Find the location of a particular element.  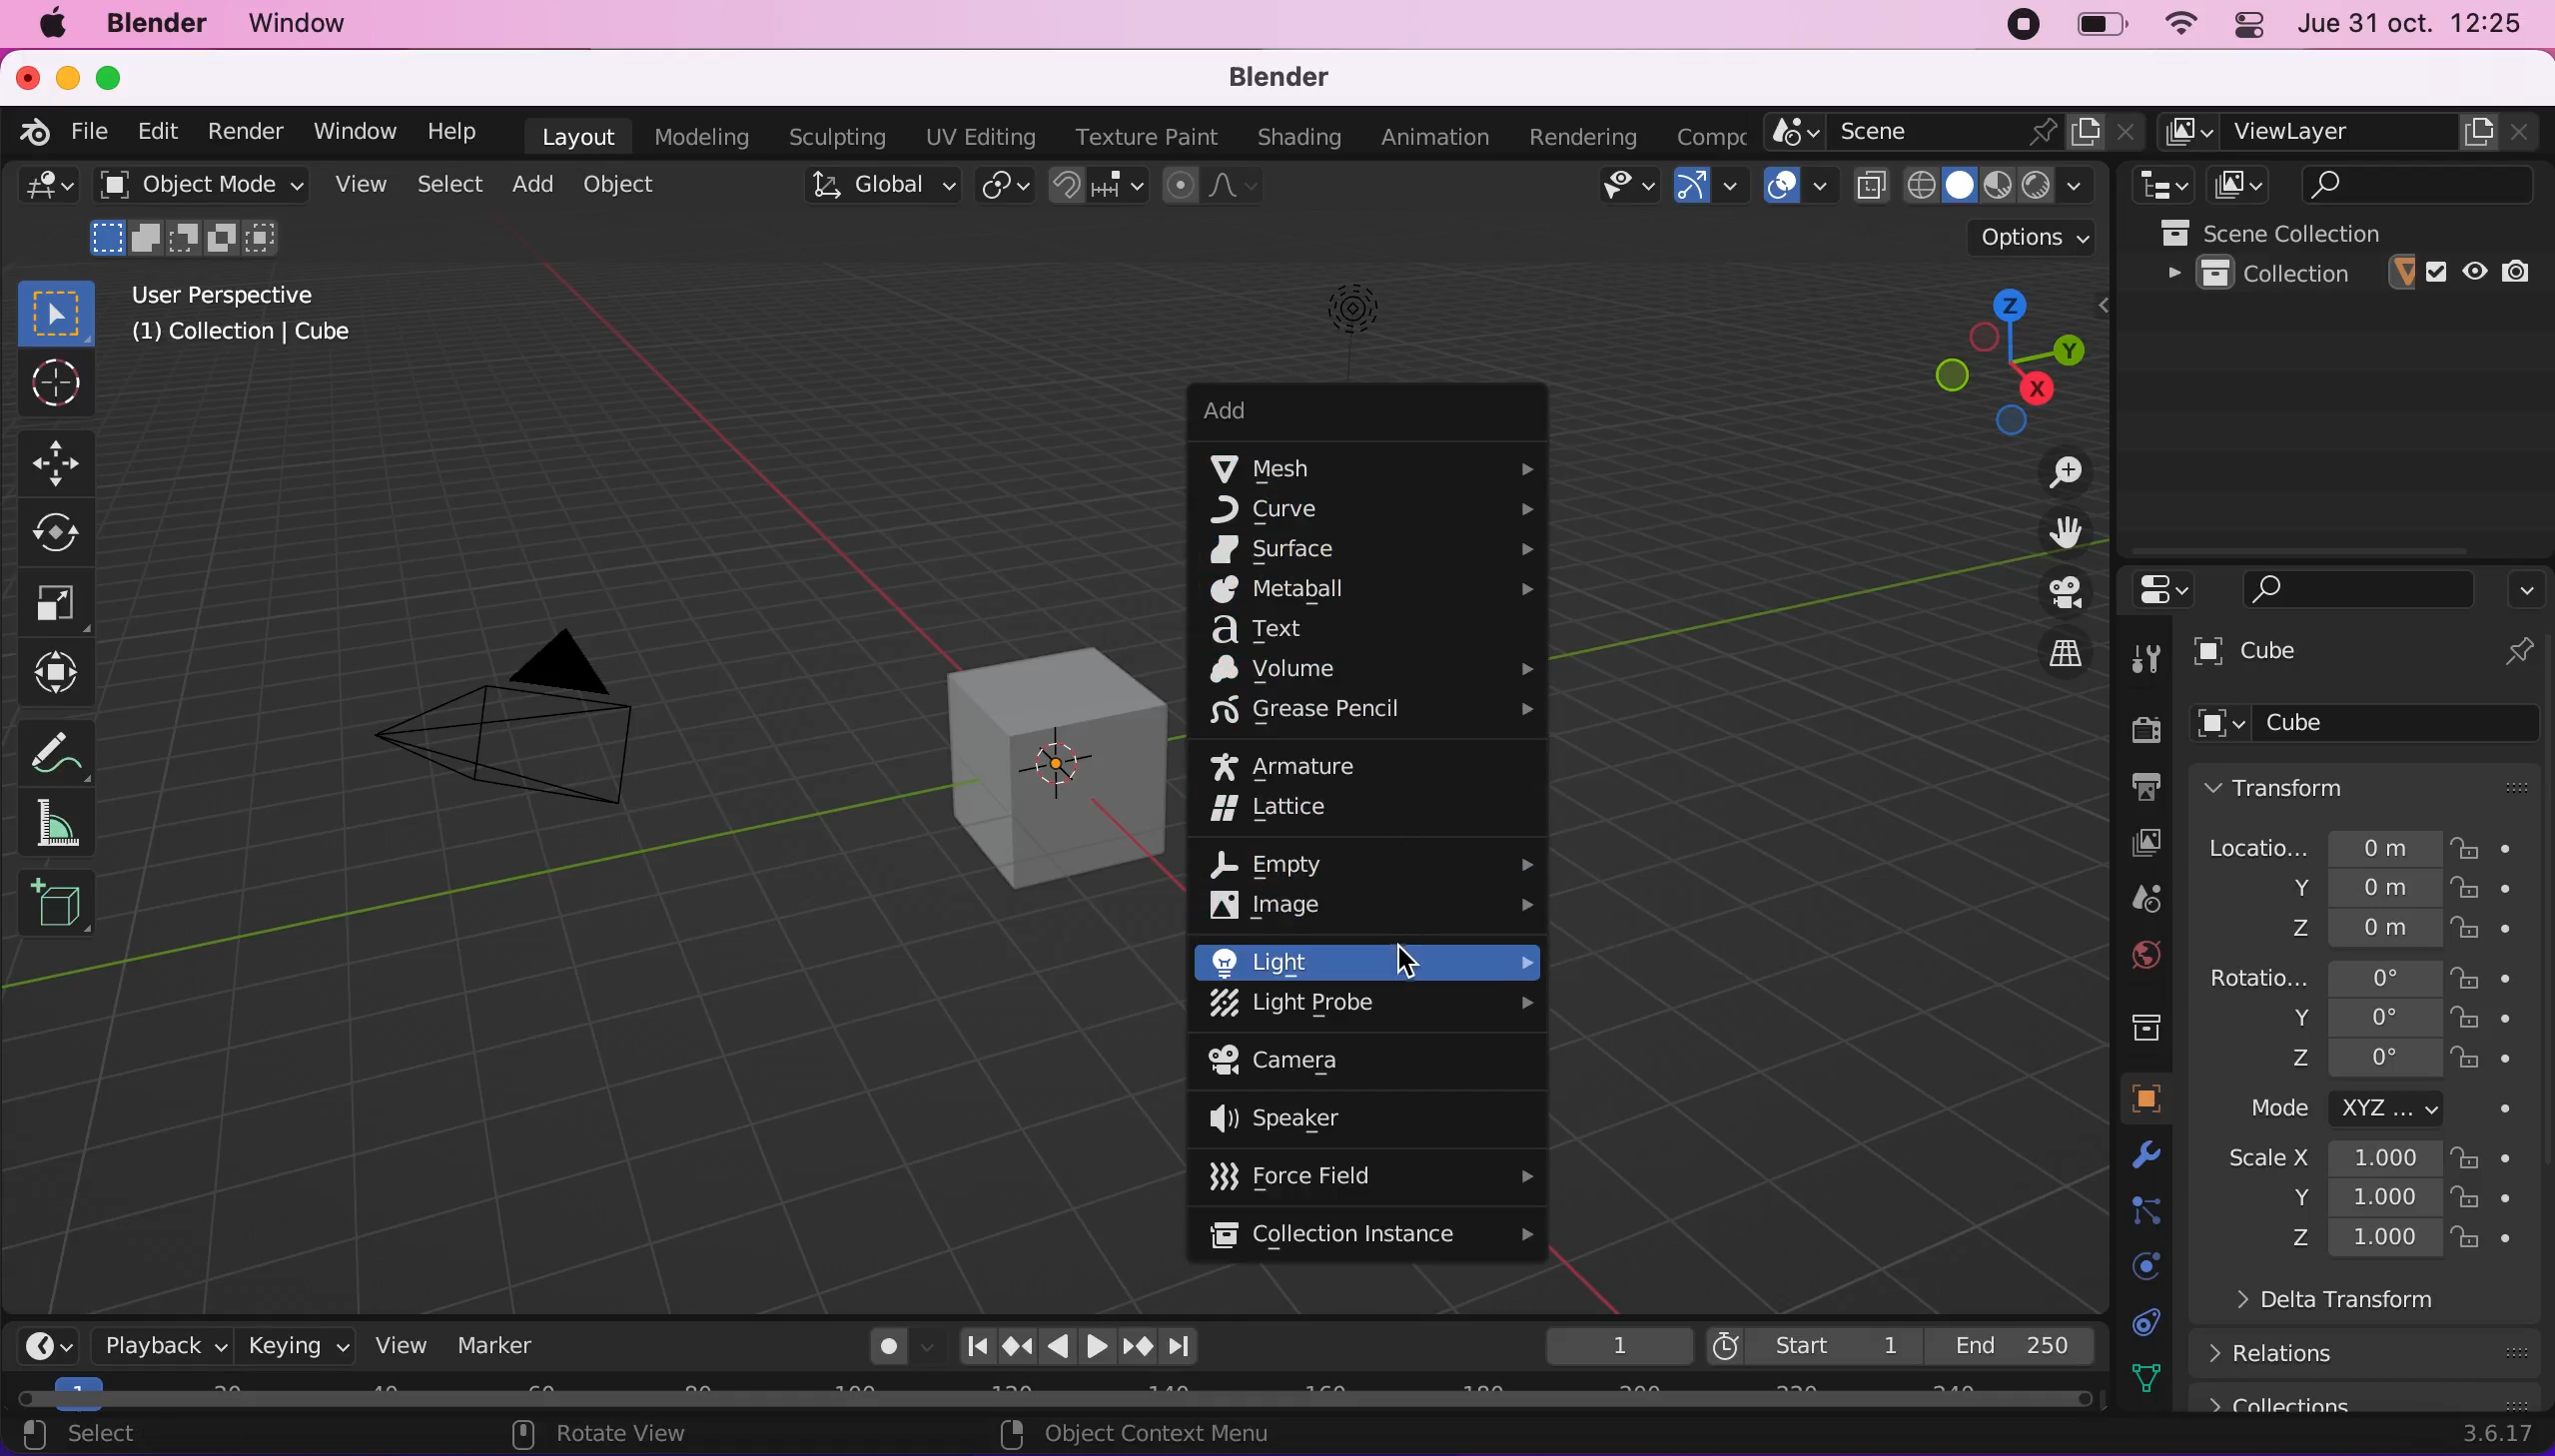

animation is located at coordinates (1429, 136).